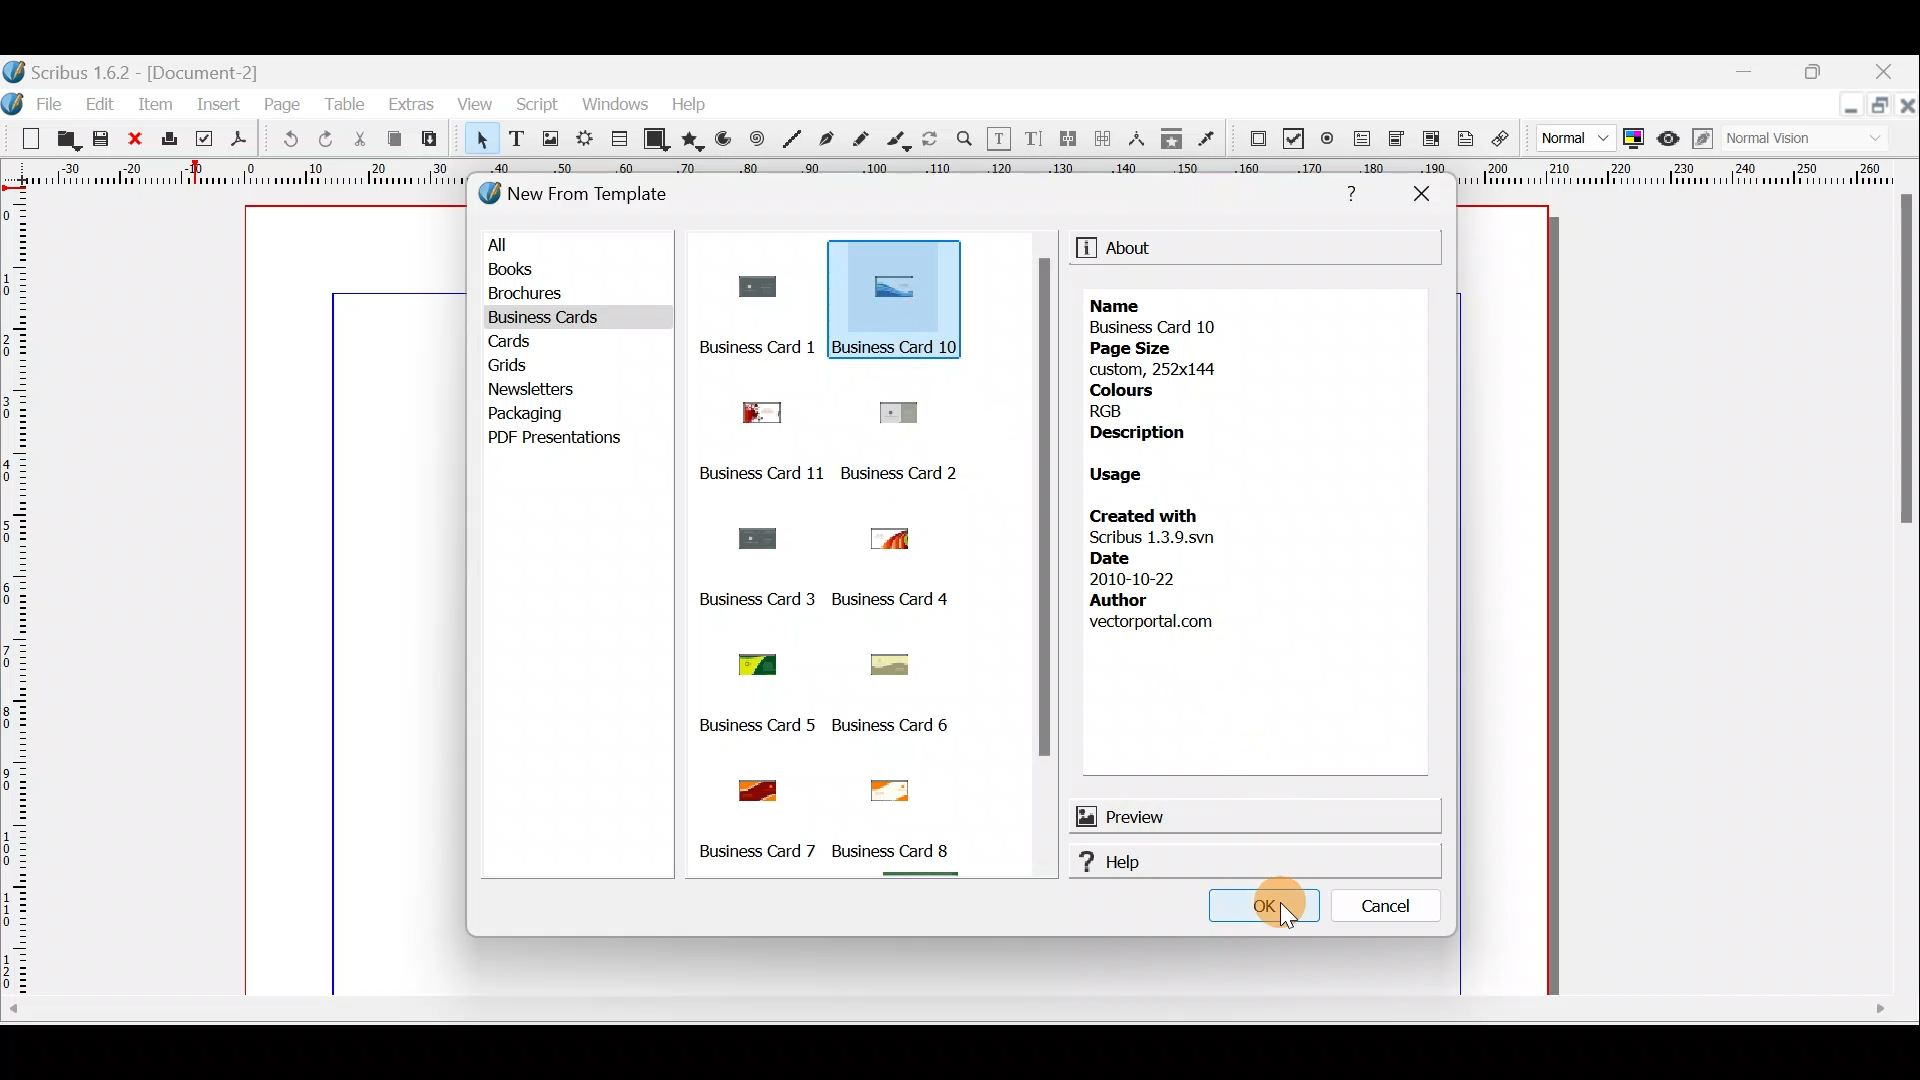 The height and width of the screenshot is (1080, 1920). I want to click on Arc, so click(724, 141).